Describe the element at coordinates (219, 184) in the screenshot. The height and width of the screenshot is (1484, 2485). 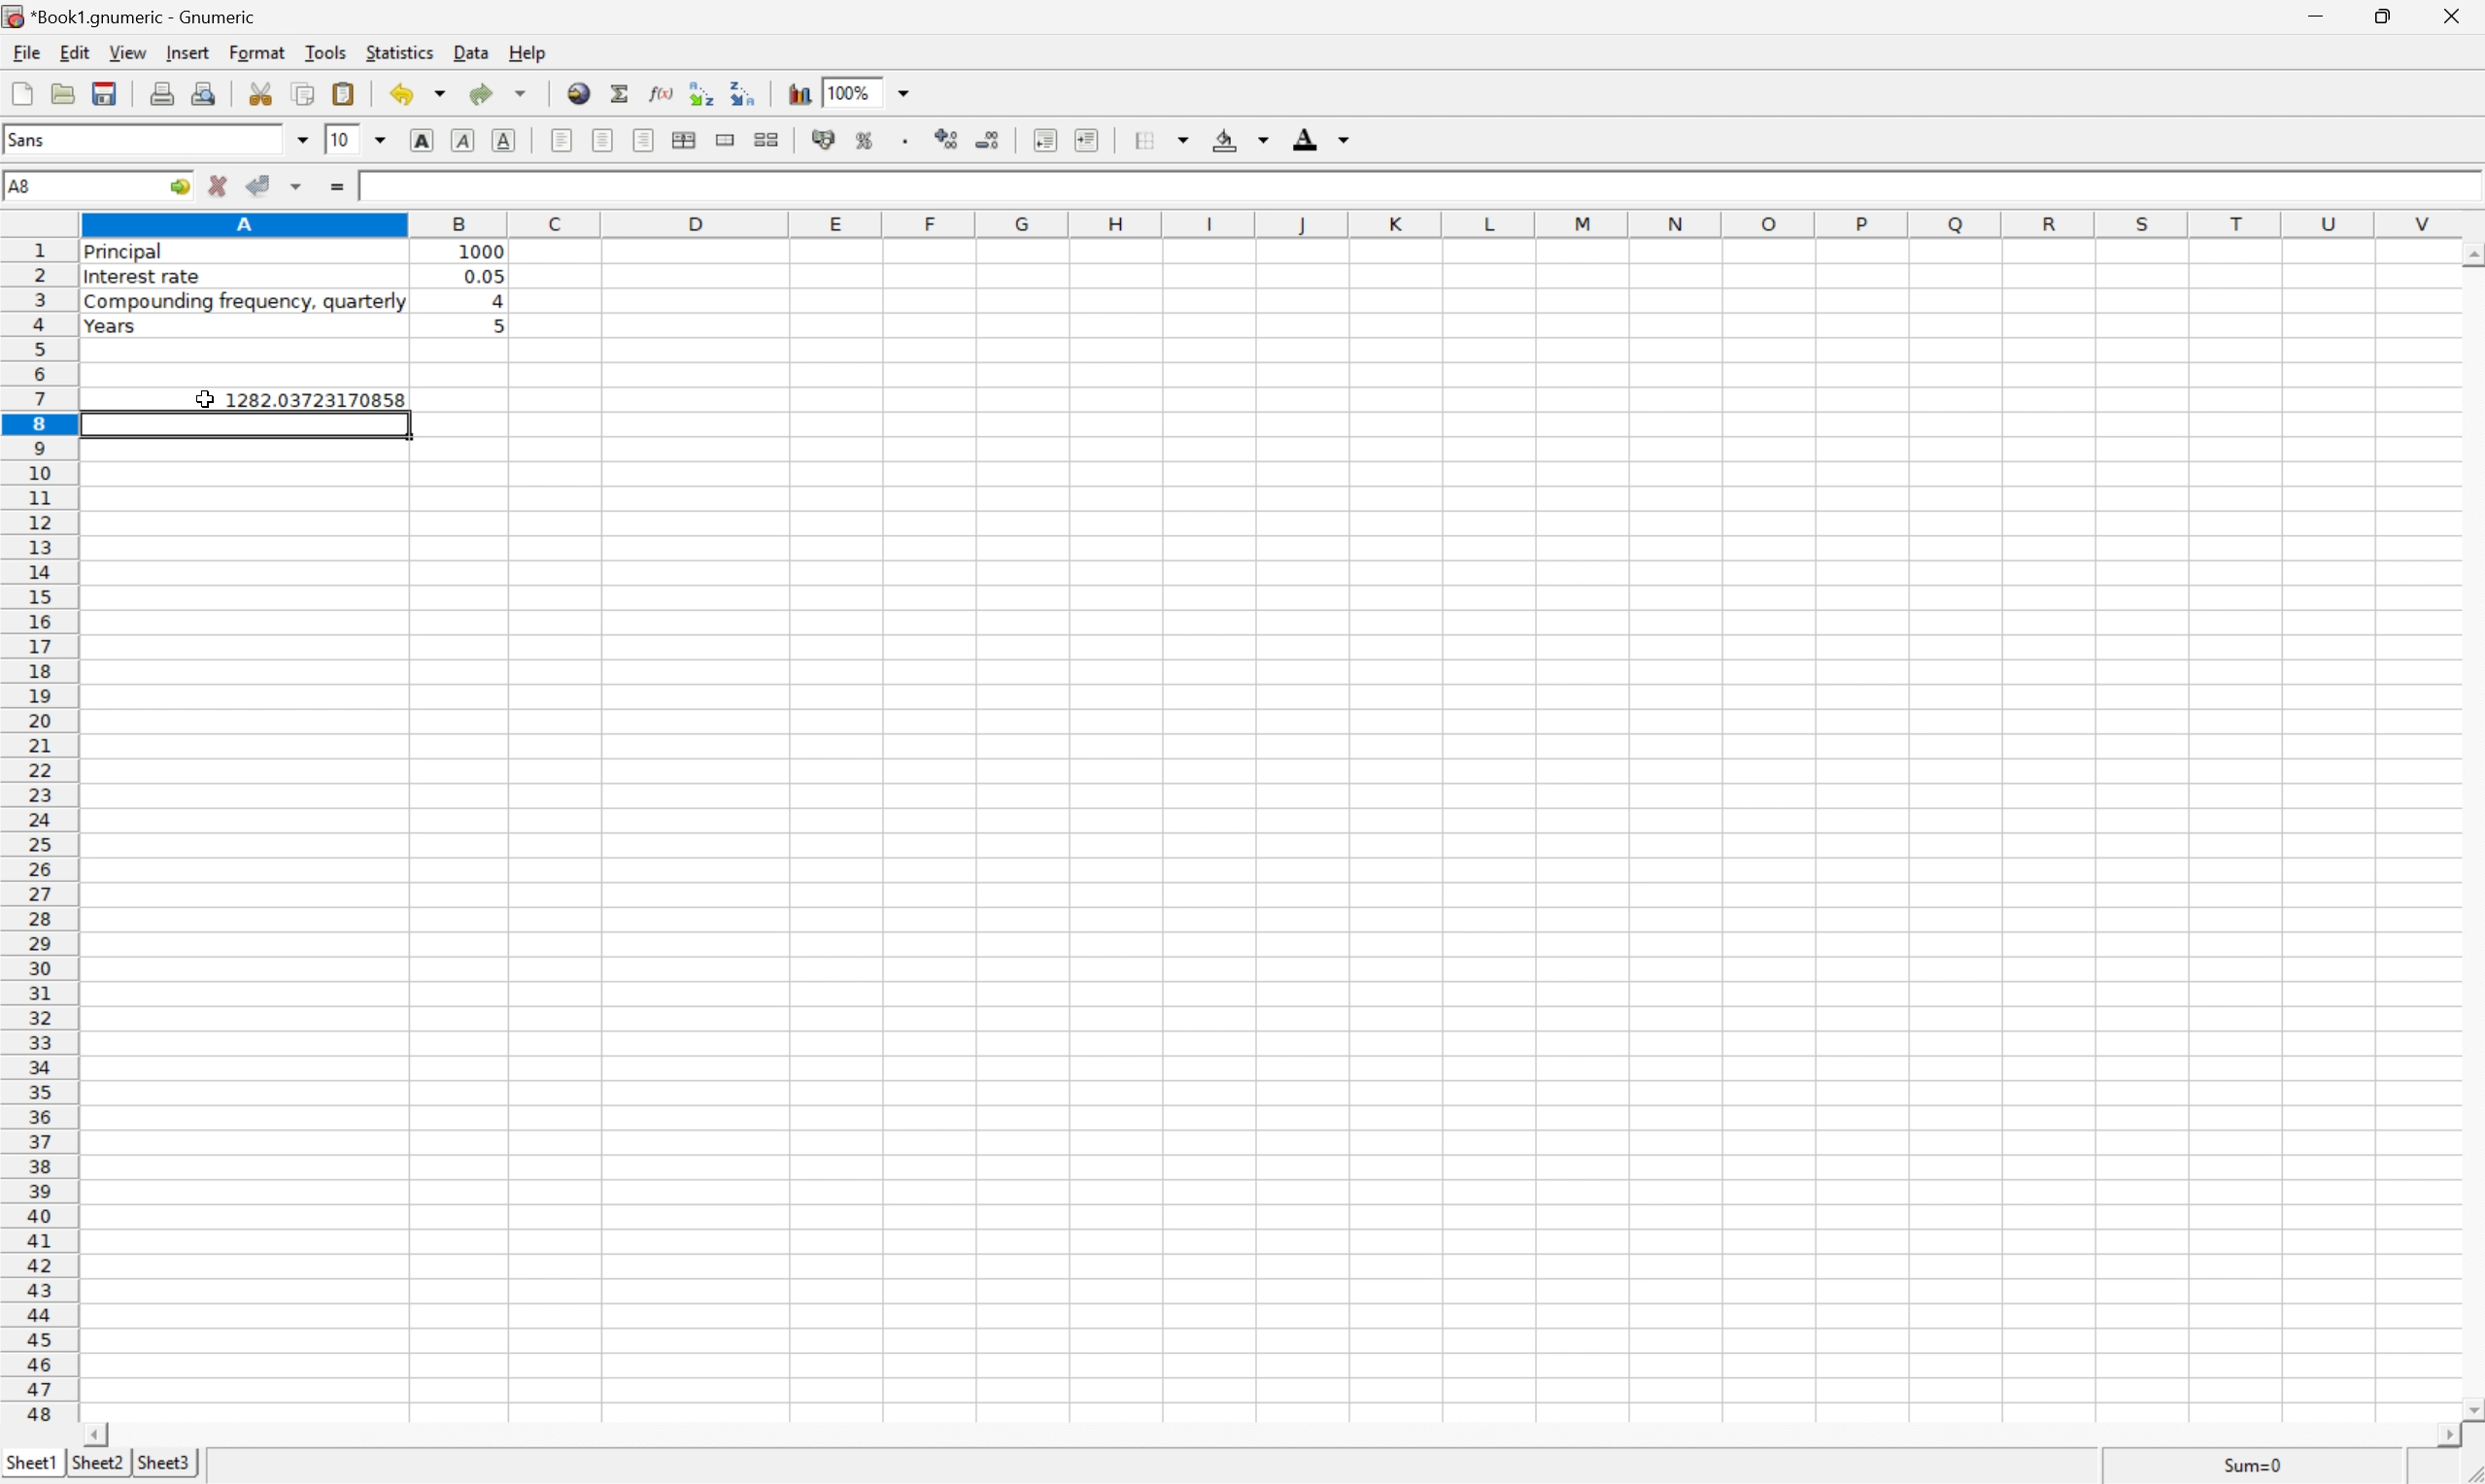
I see `cancel changes` at that location.